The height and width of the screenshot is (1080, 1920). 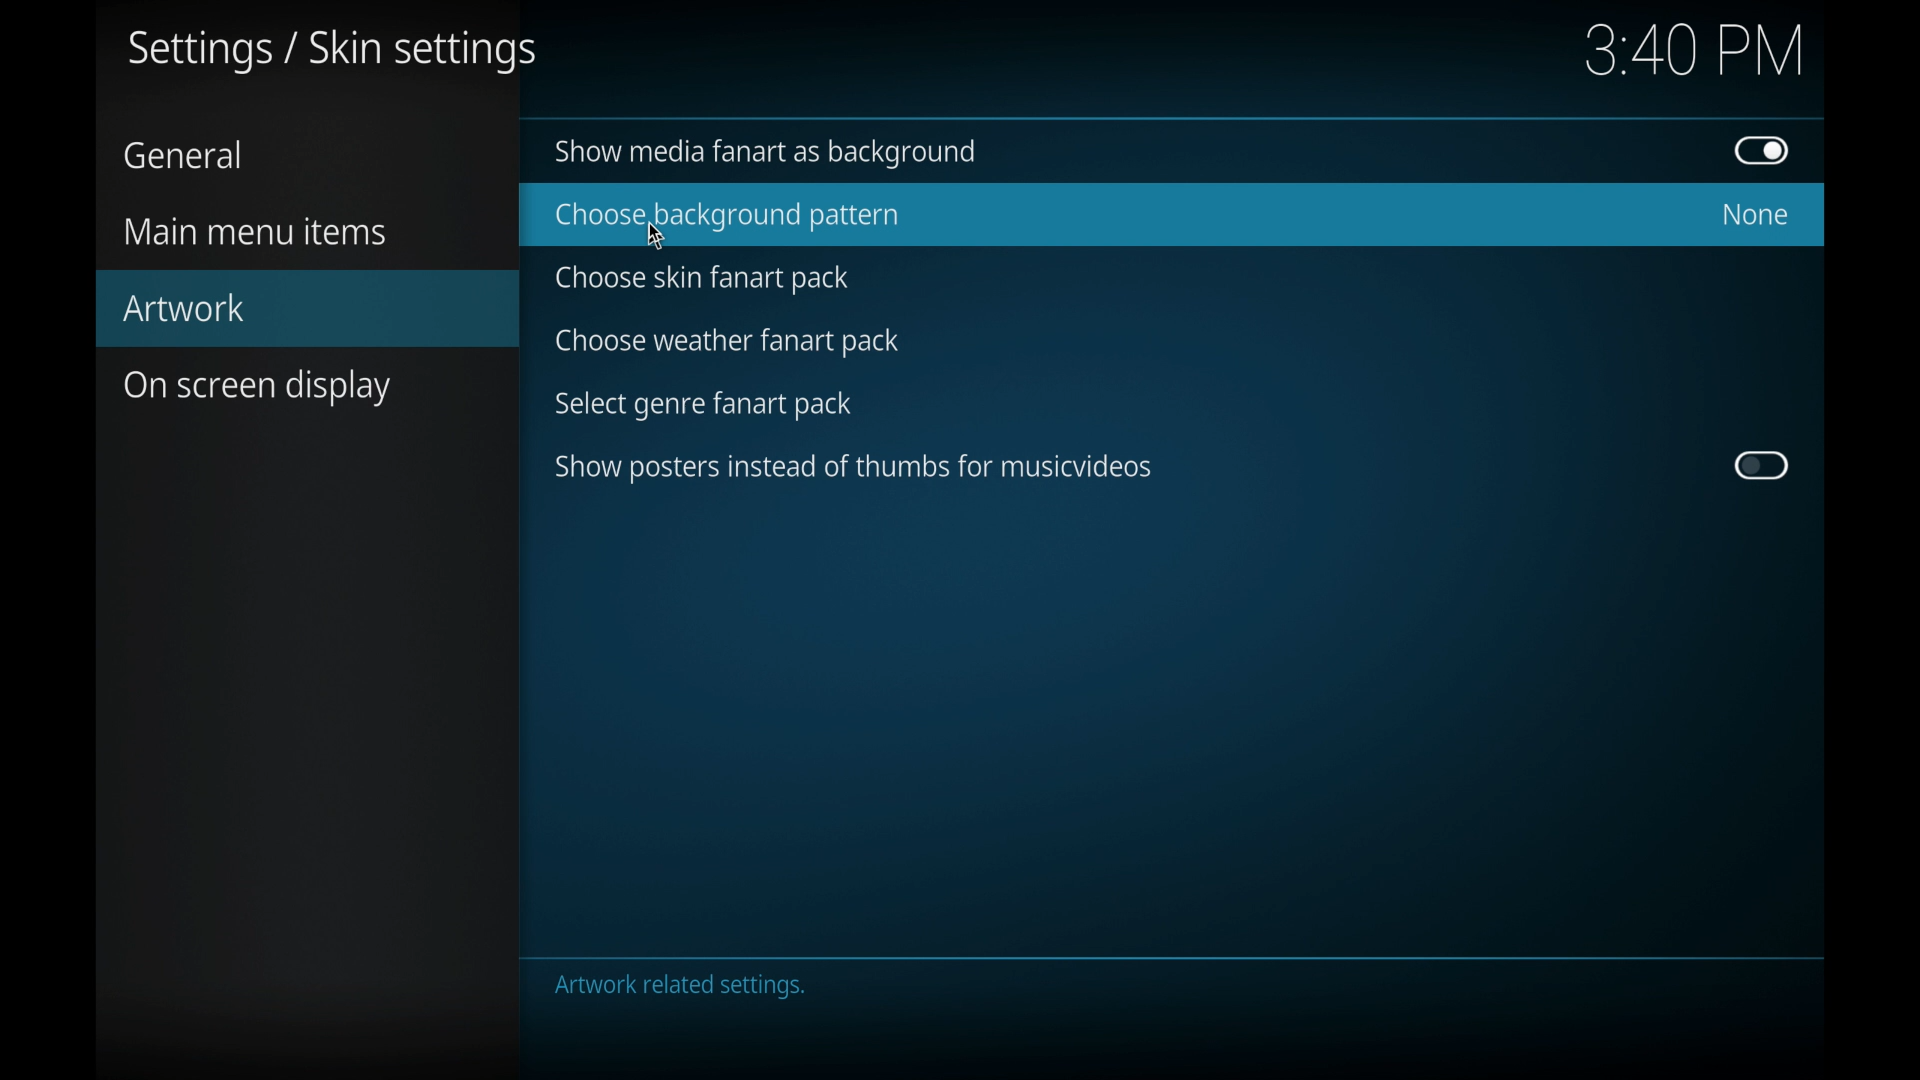 What do you see at coordinates (1763, 466) in the screenshot?
I see `toggle button` at bounding box center [1763, 466].